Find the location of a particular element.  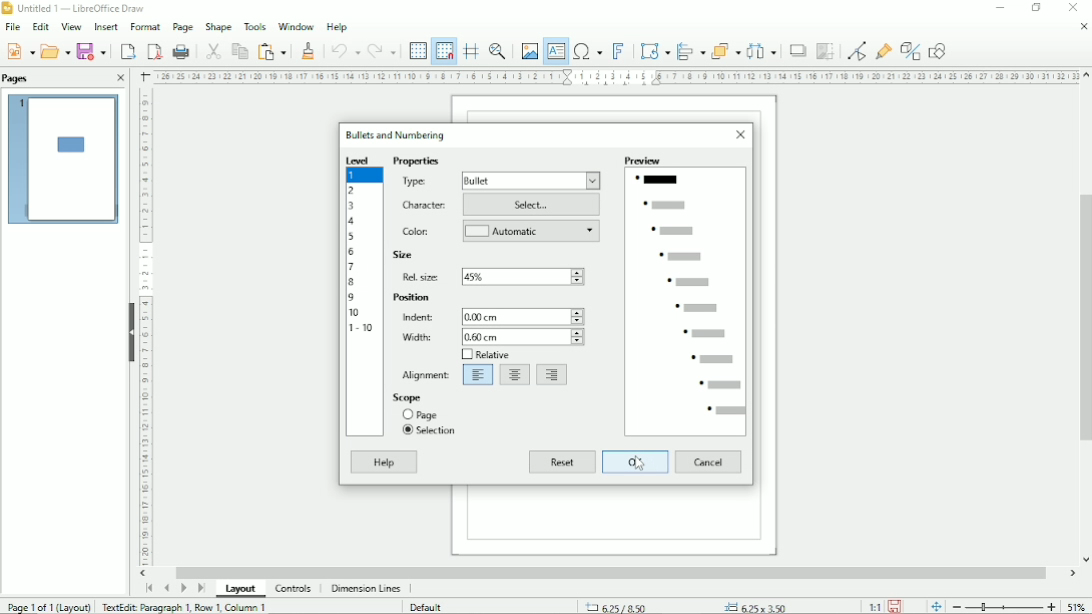

TextEdit:  Paragraph 1, Row 1, Column 1 is located at coordinates (185, 607).